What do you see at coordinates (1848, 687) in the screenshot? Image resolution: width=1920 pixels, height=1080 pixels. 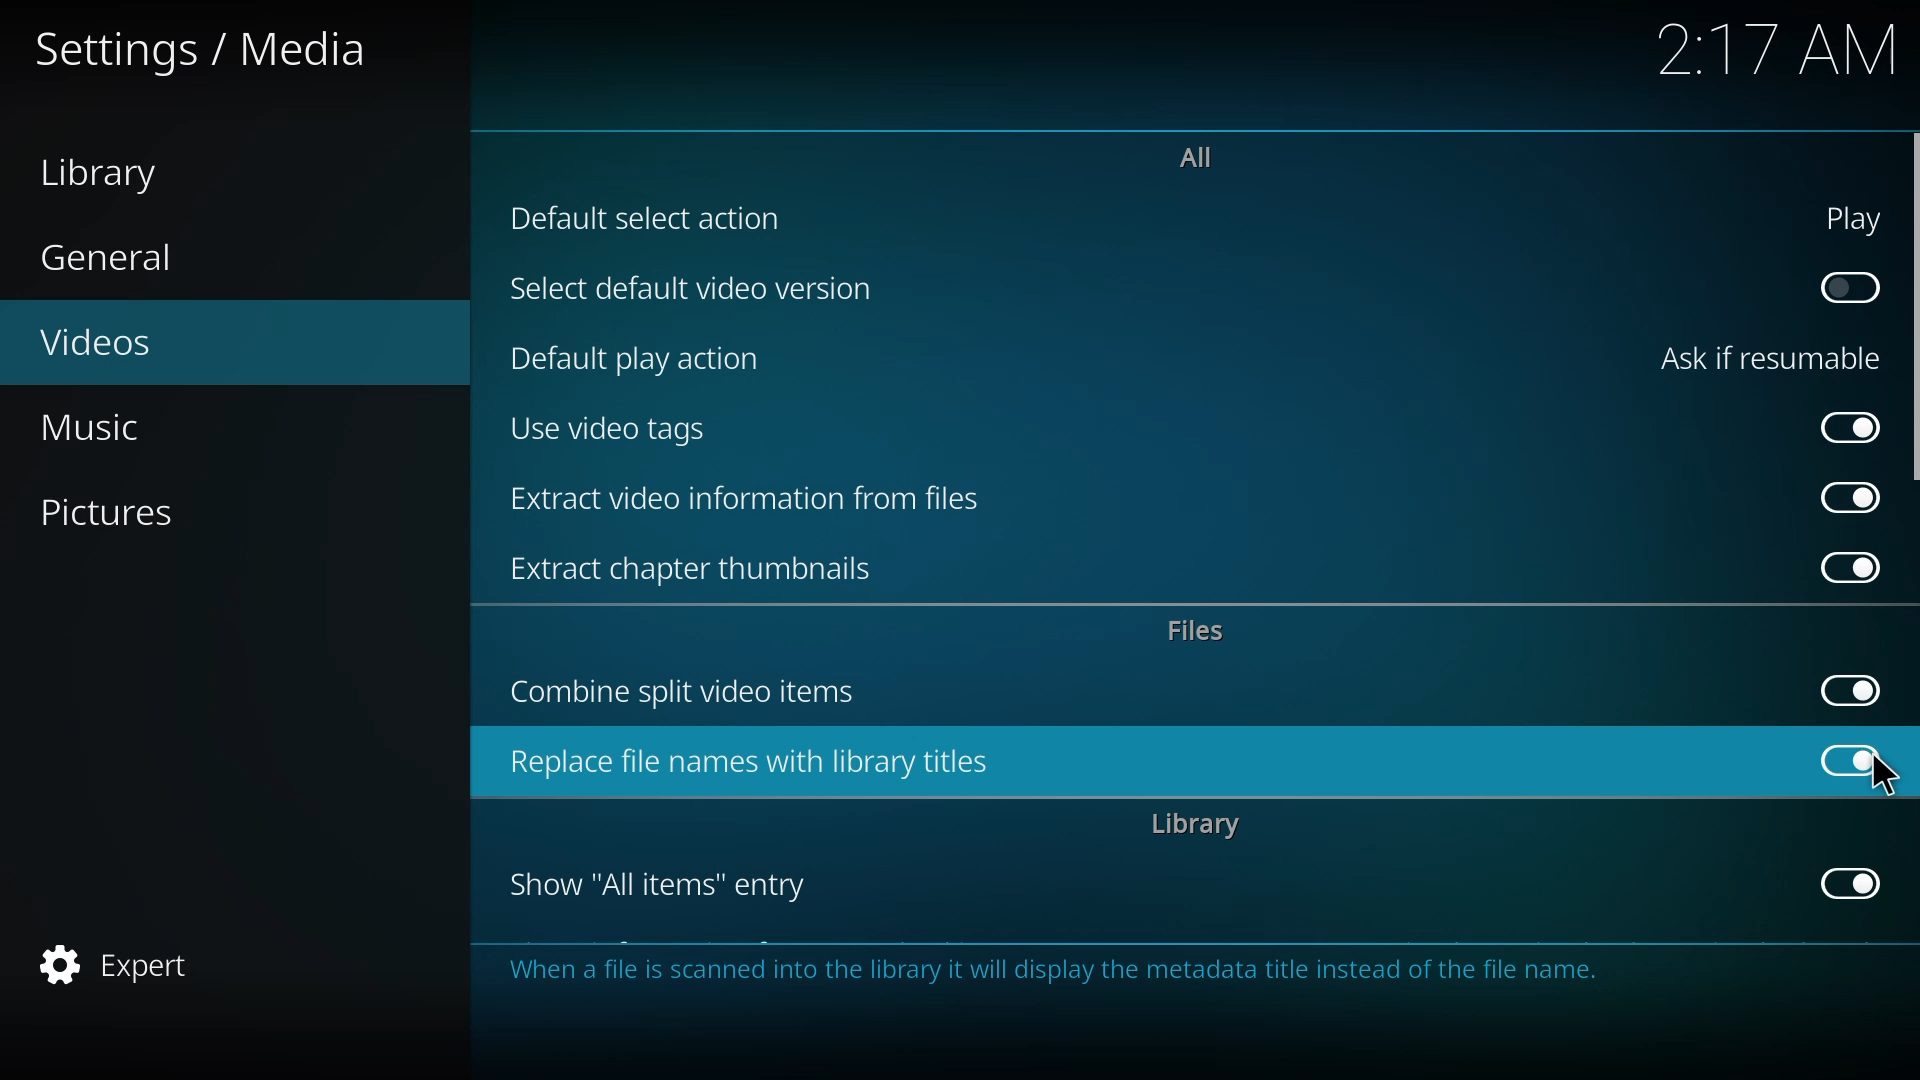 I see `enabled` at bounding box center [1848, 687].